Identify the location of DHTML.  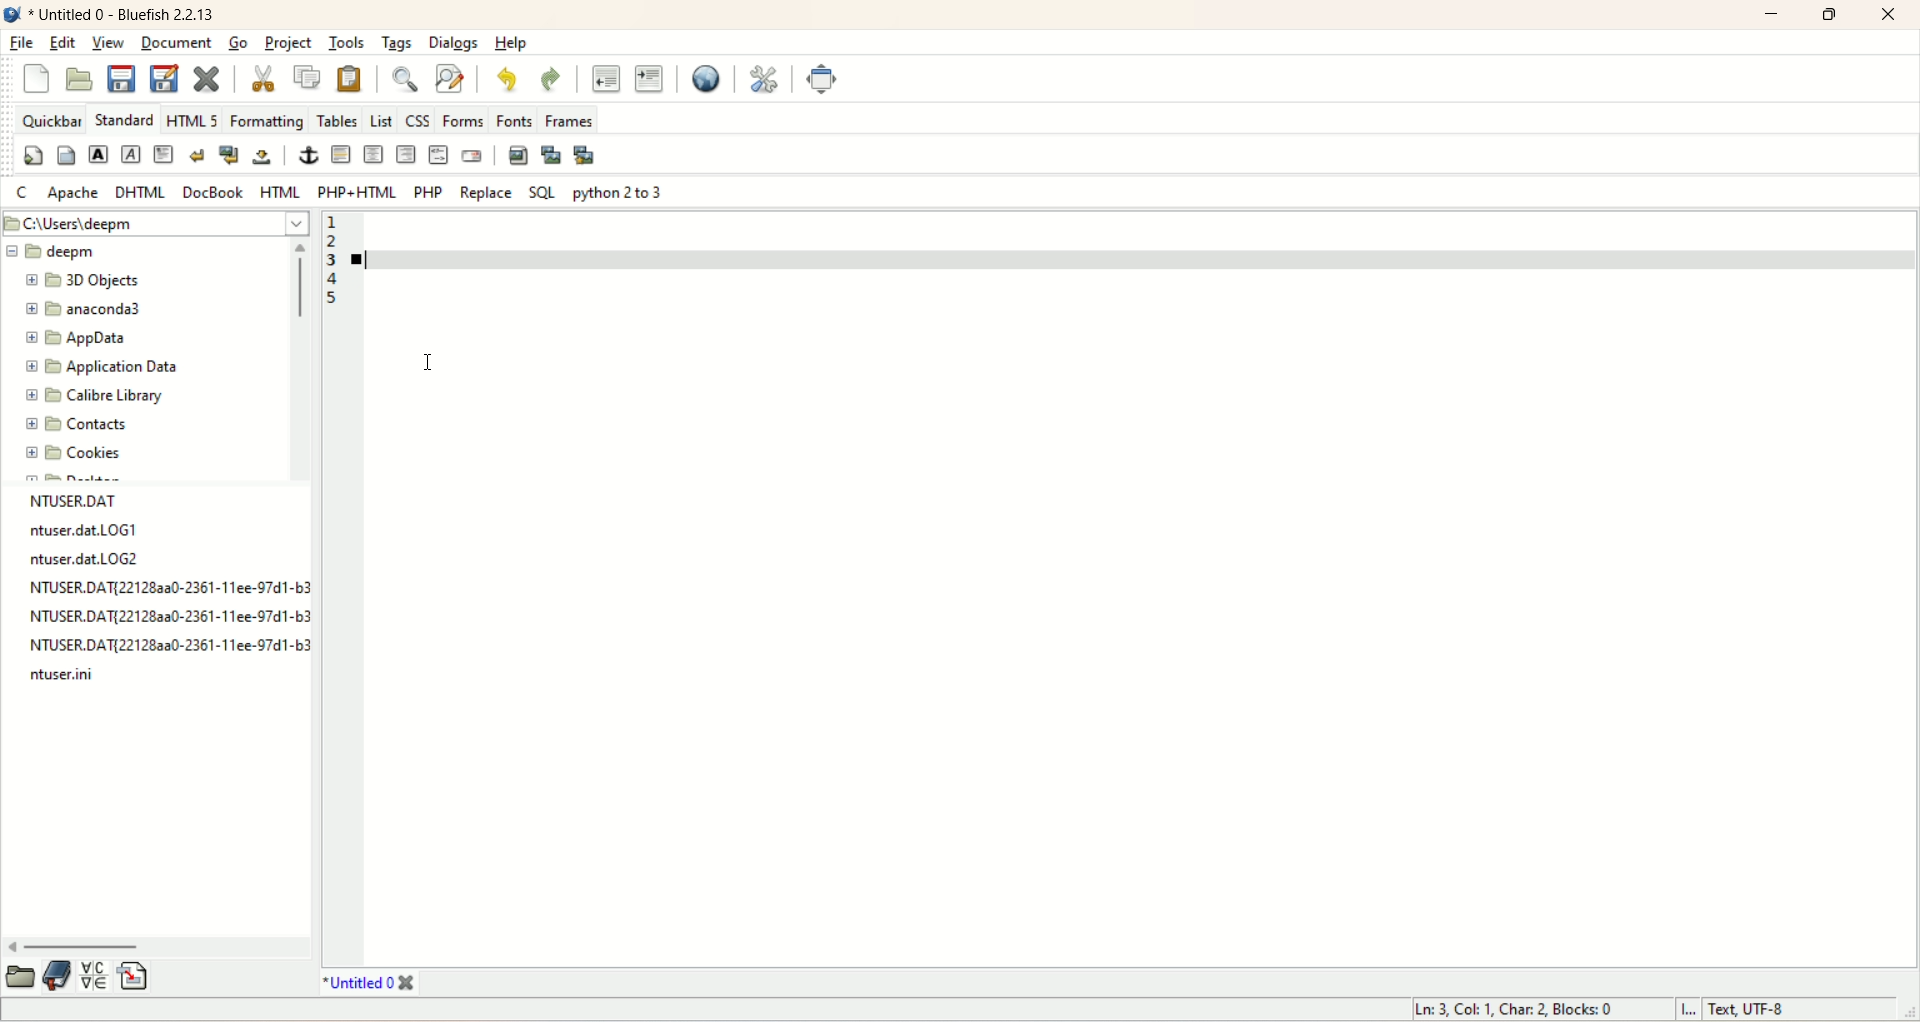
(143, 193).